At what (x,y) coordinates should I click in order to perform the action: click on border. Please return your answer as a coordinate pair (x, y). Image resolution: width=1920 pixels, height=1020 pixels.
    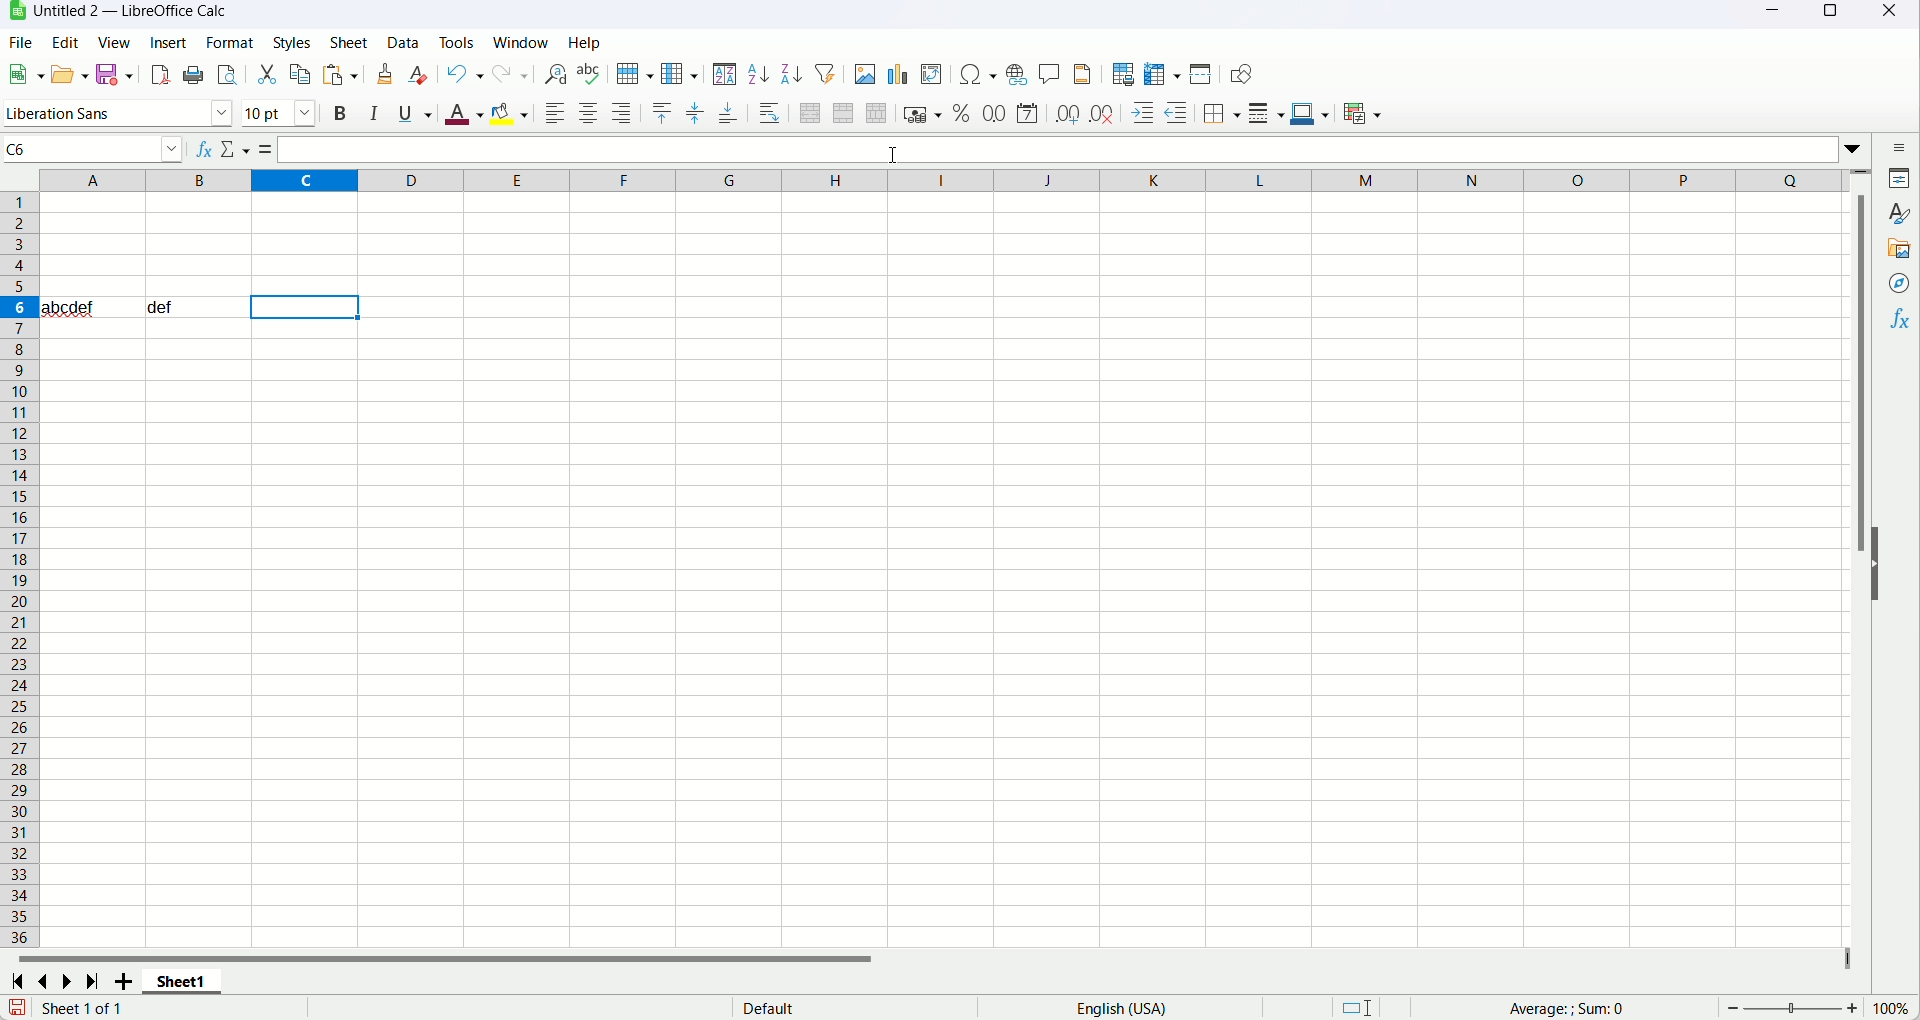
    Looking at the image, I should click on (1221, 114).